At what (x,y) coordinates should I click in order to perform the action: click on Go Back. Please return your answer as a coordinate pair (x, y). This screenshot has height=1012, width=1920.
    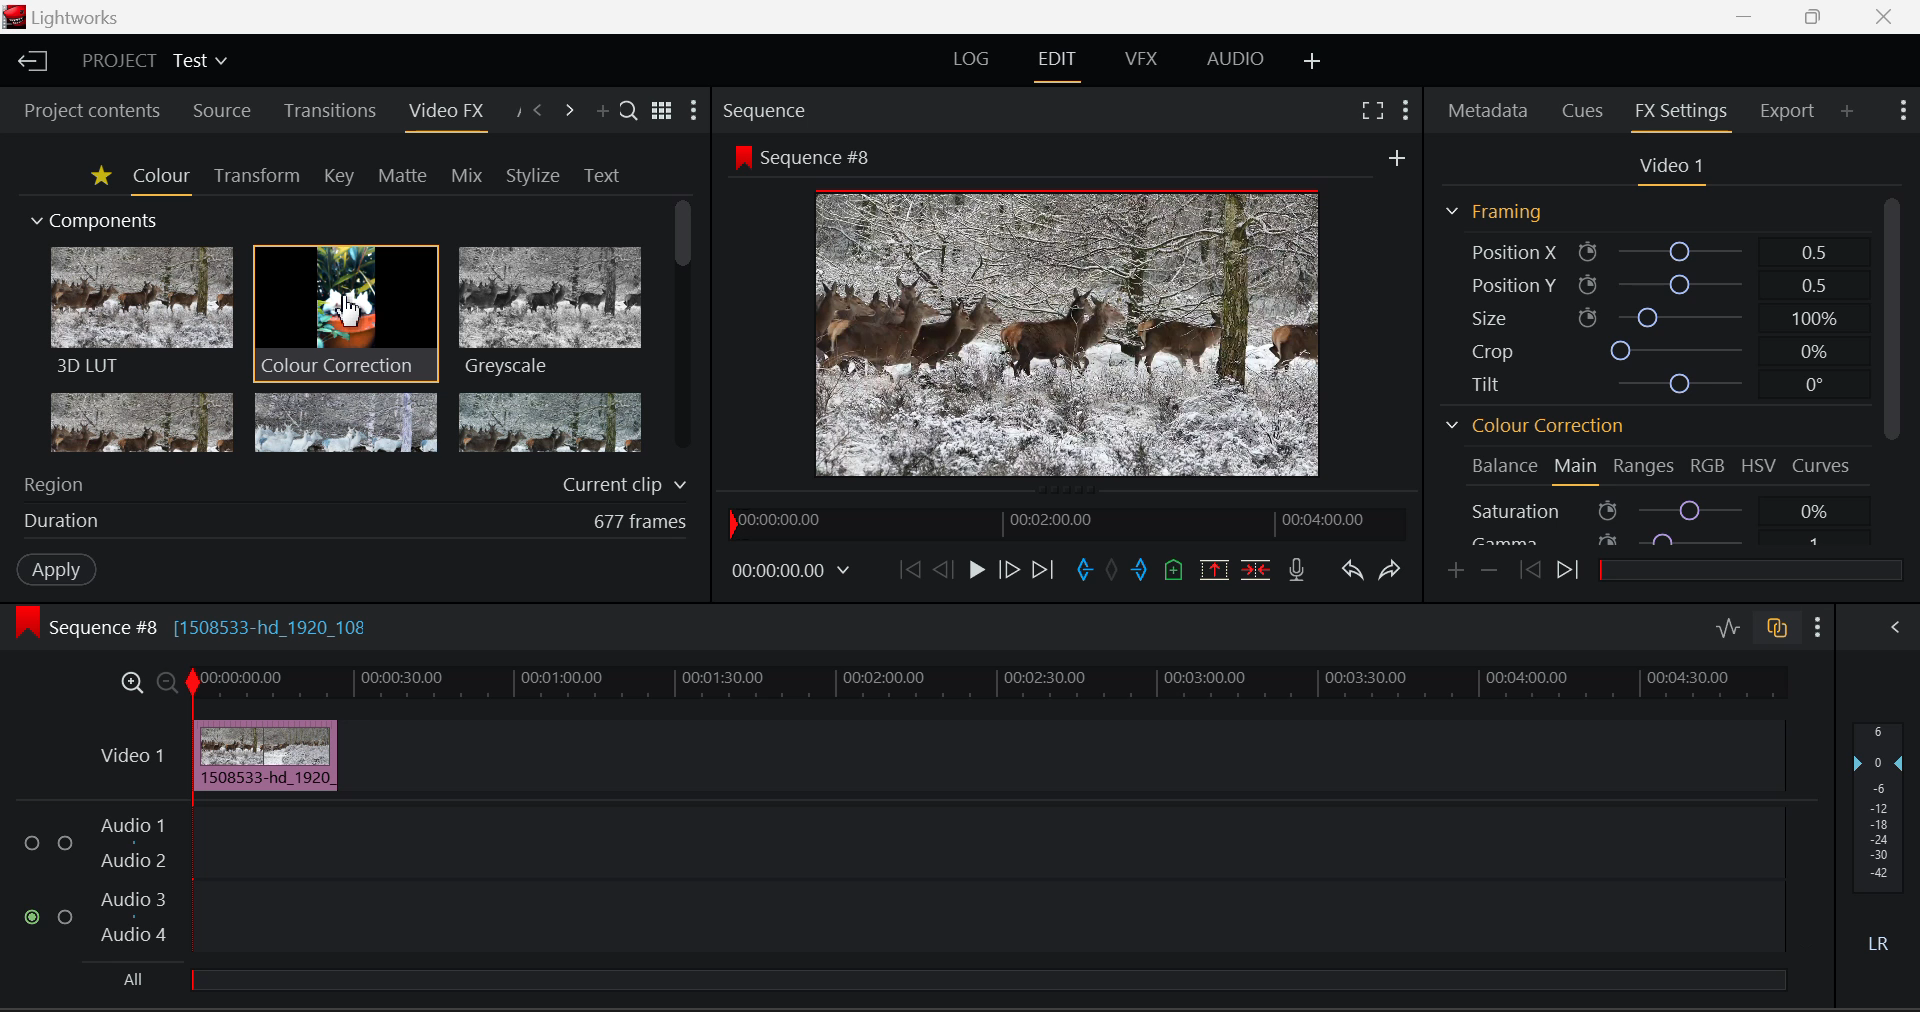
    Looking at the image, I should click on (942, 570).